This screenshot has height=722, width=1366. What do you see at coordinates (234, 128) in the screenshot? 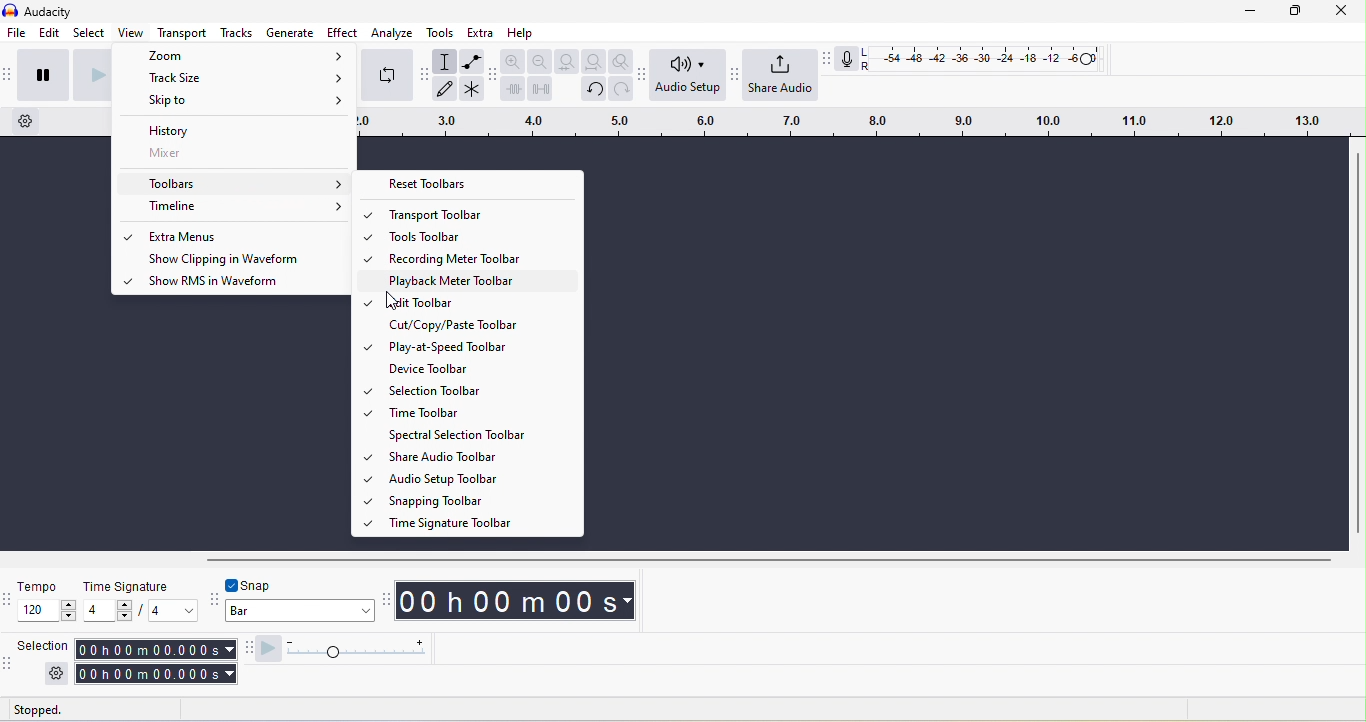
I see `history ` at bounding box center [234, 128].